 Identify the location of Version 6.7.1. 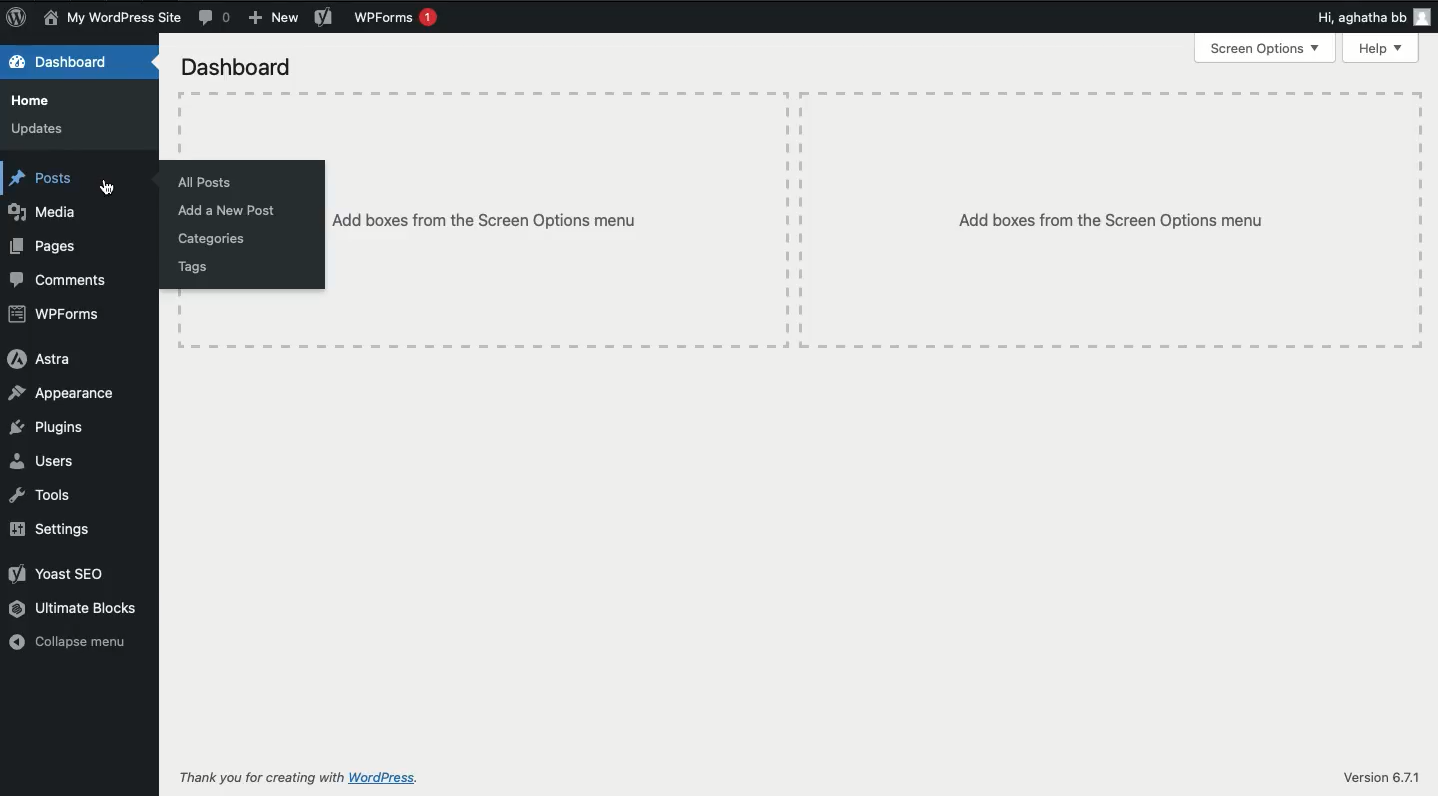
(1379, 777).